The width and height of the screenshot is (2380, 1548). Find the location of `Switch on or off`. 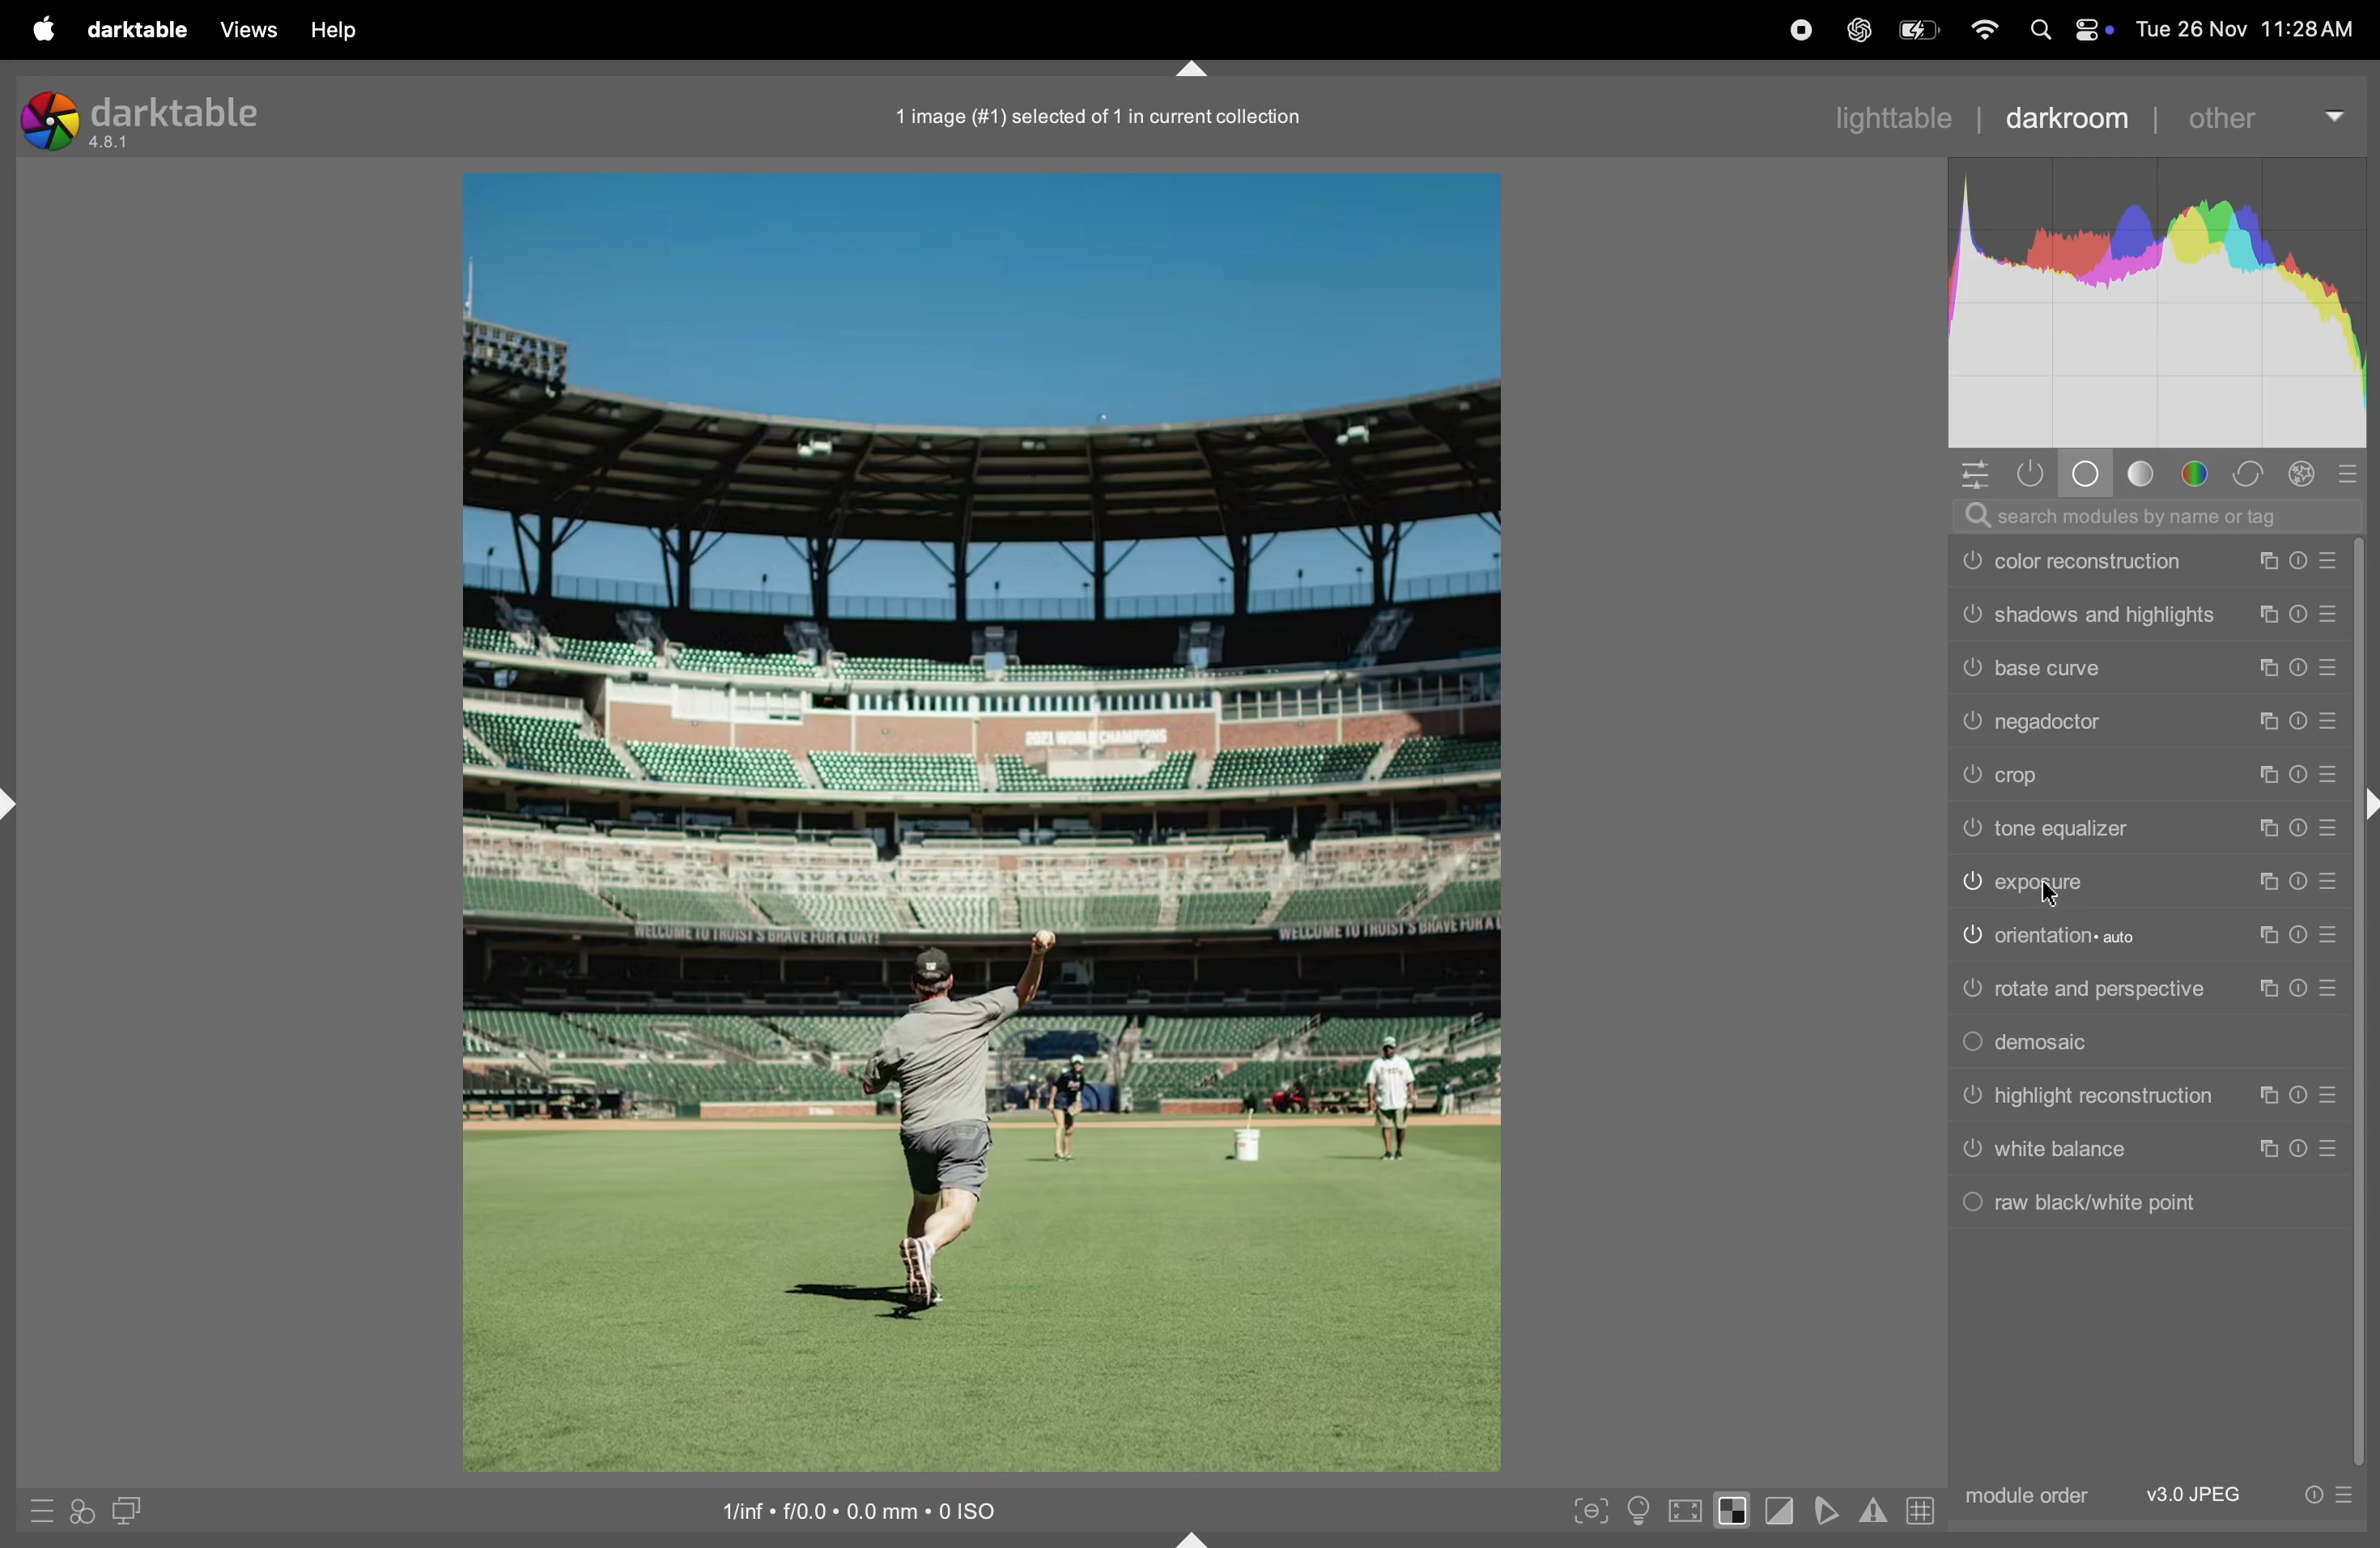

Switch on or off is located at coordinates (1973, 829).